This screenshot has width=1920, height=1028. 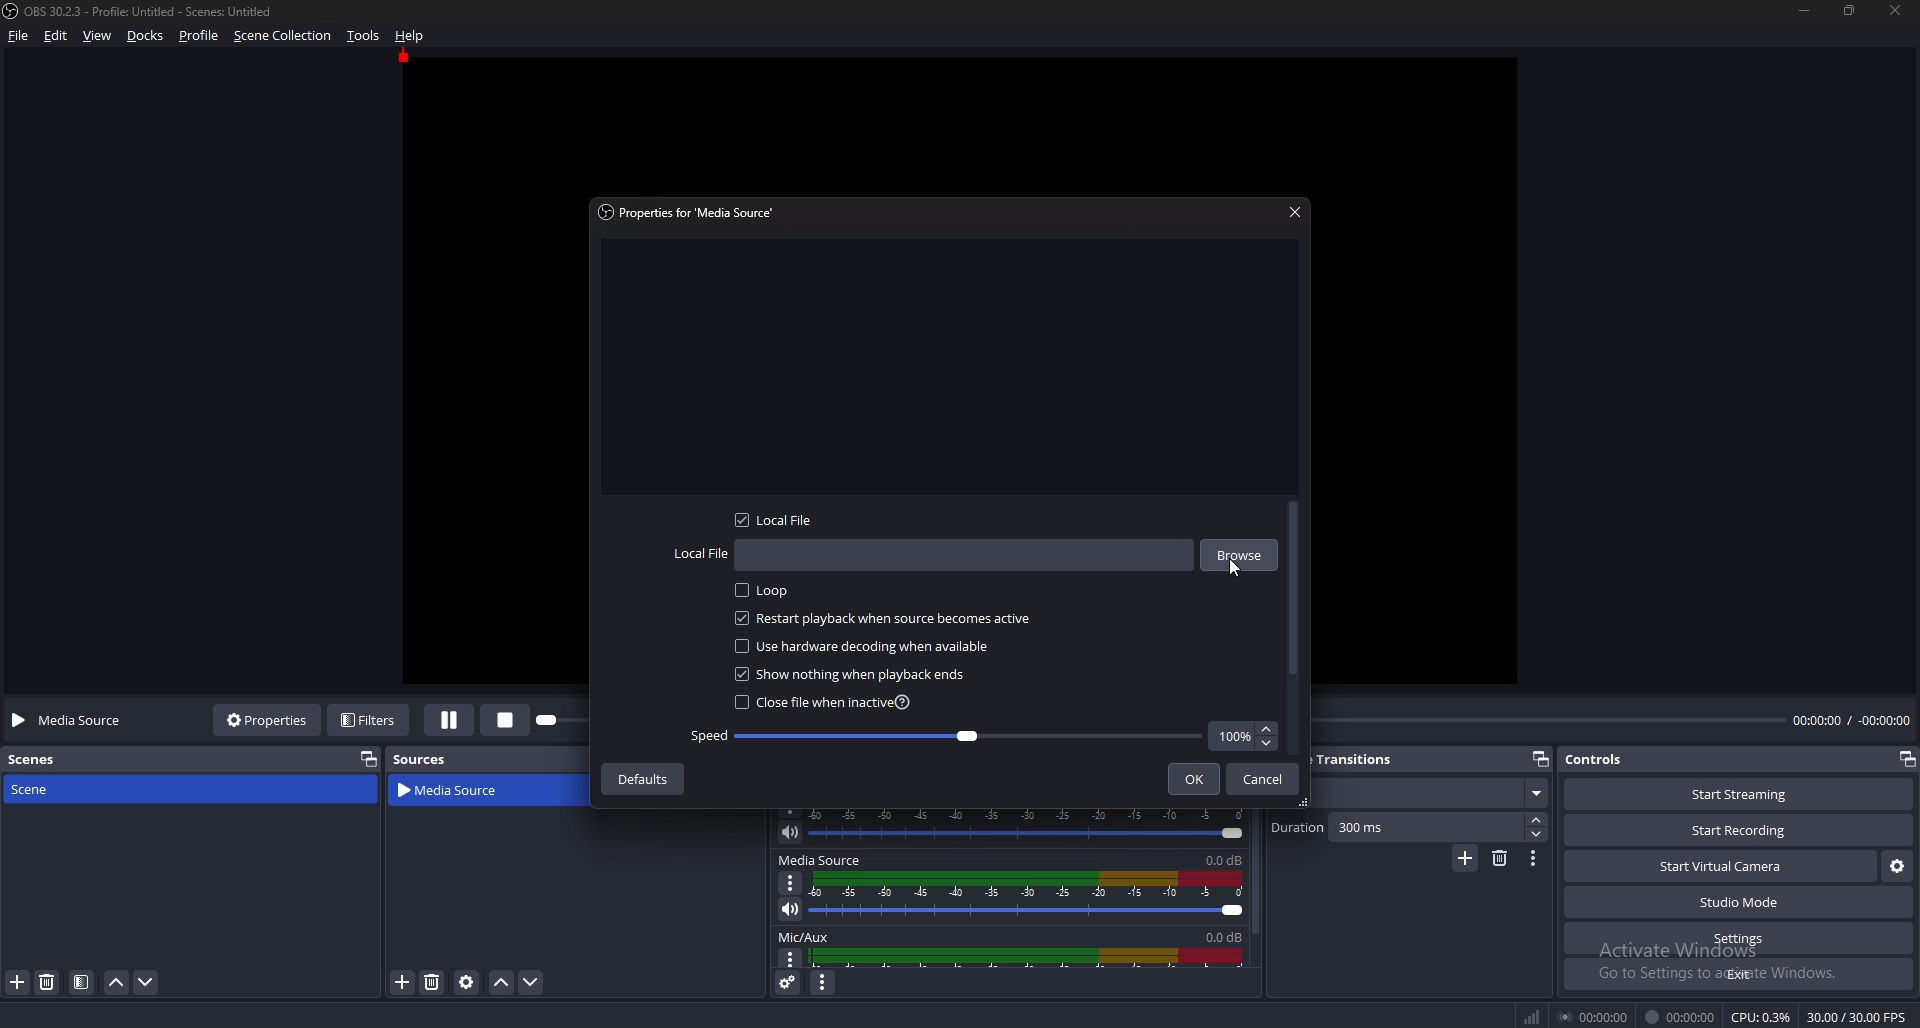 What do you see at coordinates (932, 556) in the screenshot?
I see `Local file` at bounding box center [932, 556].